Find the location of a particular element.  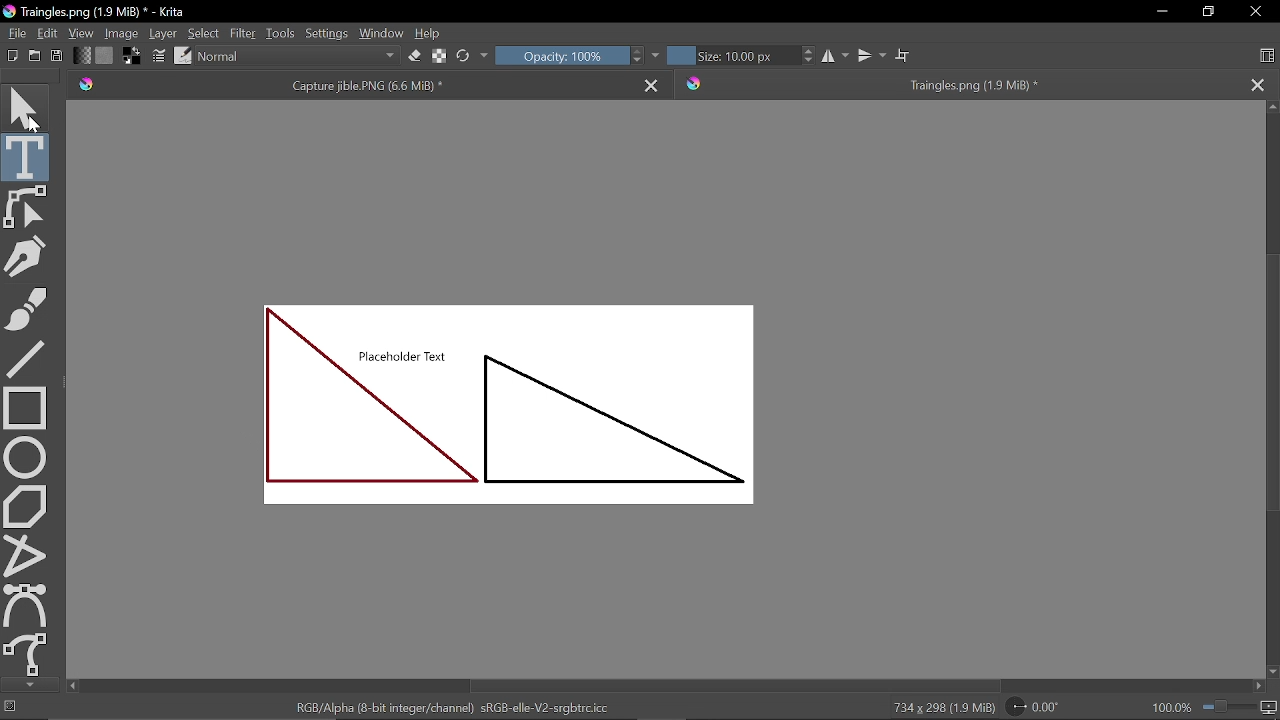

Traingles.png (1.9 MiB) * is located at coordinates (956, 84).